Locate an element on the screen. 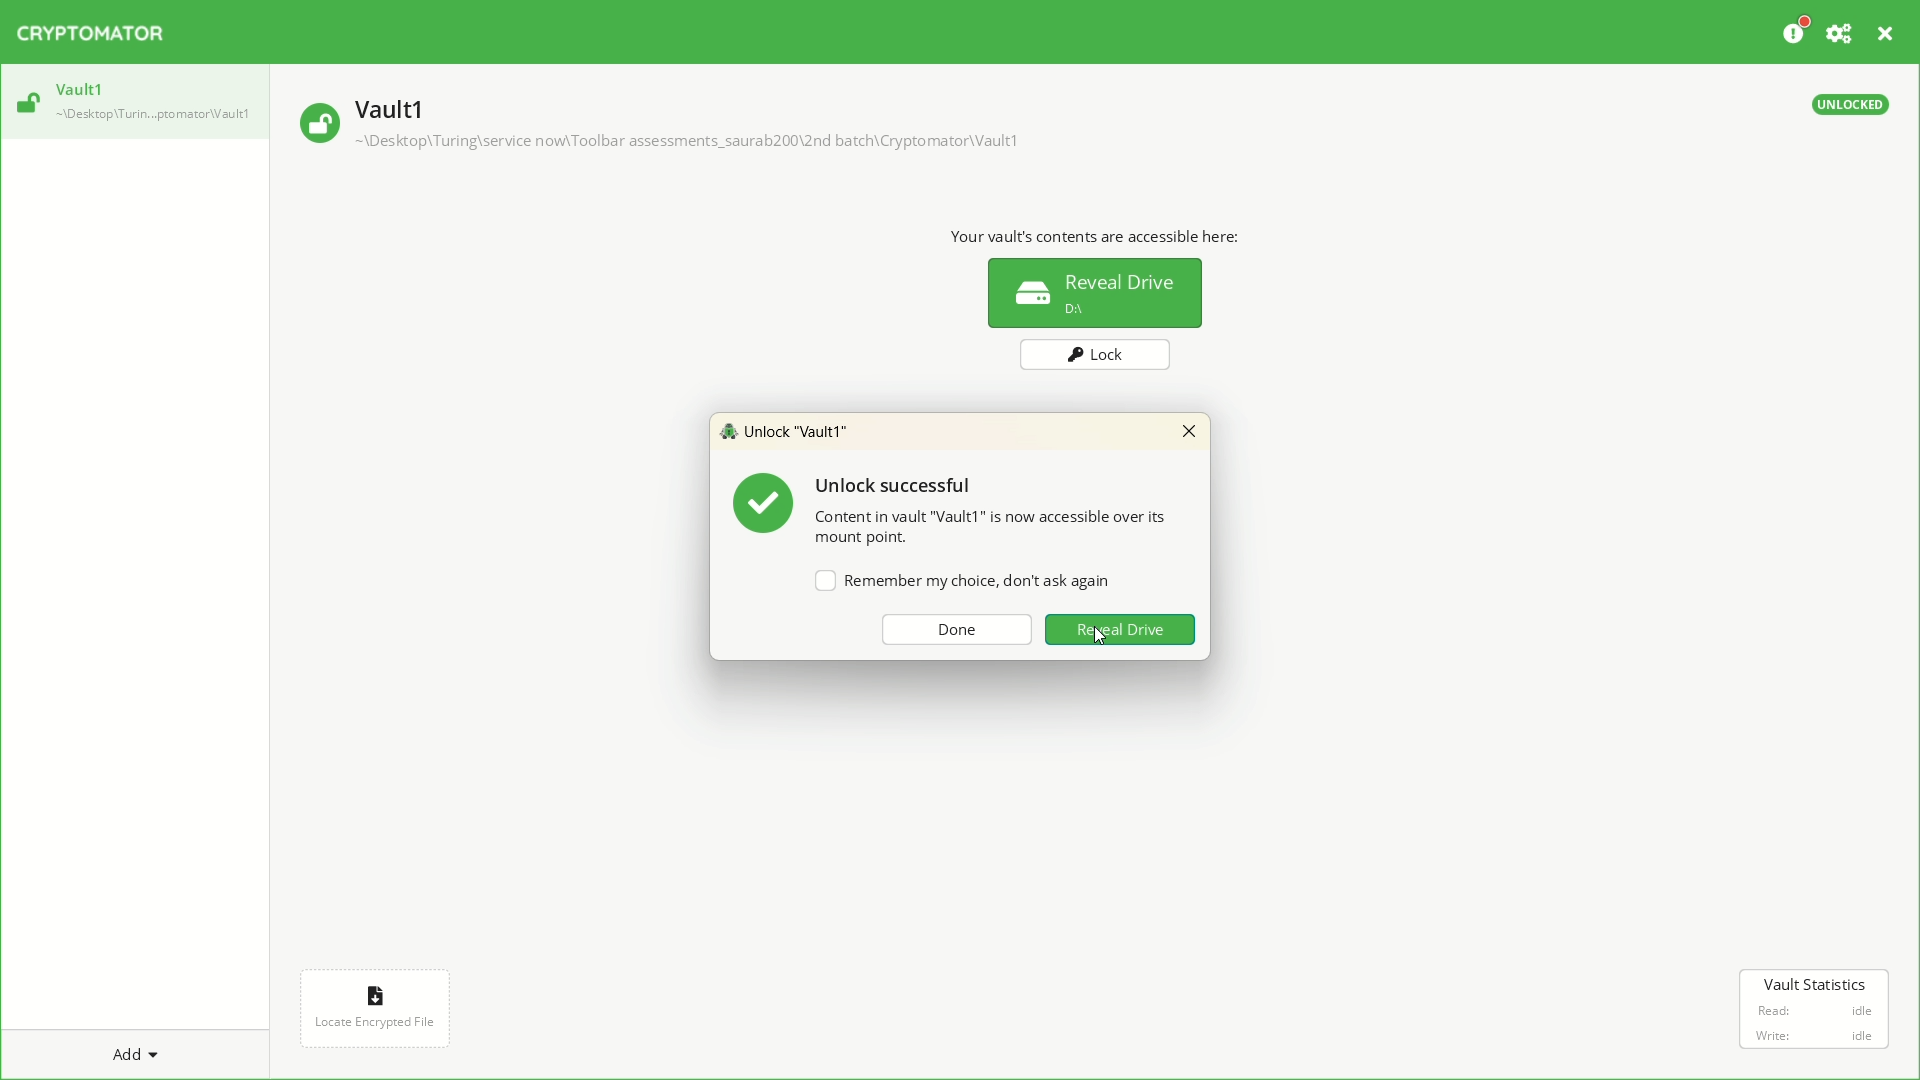 This screenshot has height=1080, width=1920. unlocked is located at coordinates (25, 106).